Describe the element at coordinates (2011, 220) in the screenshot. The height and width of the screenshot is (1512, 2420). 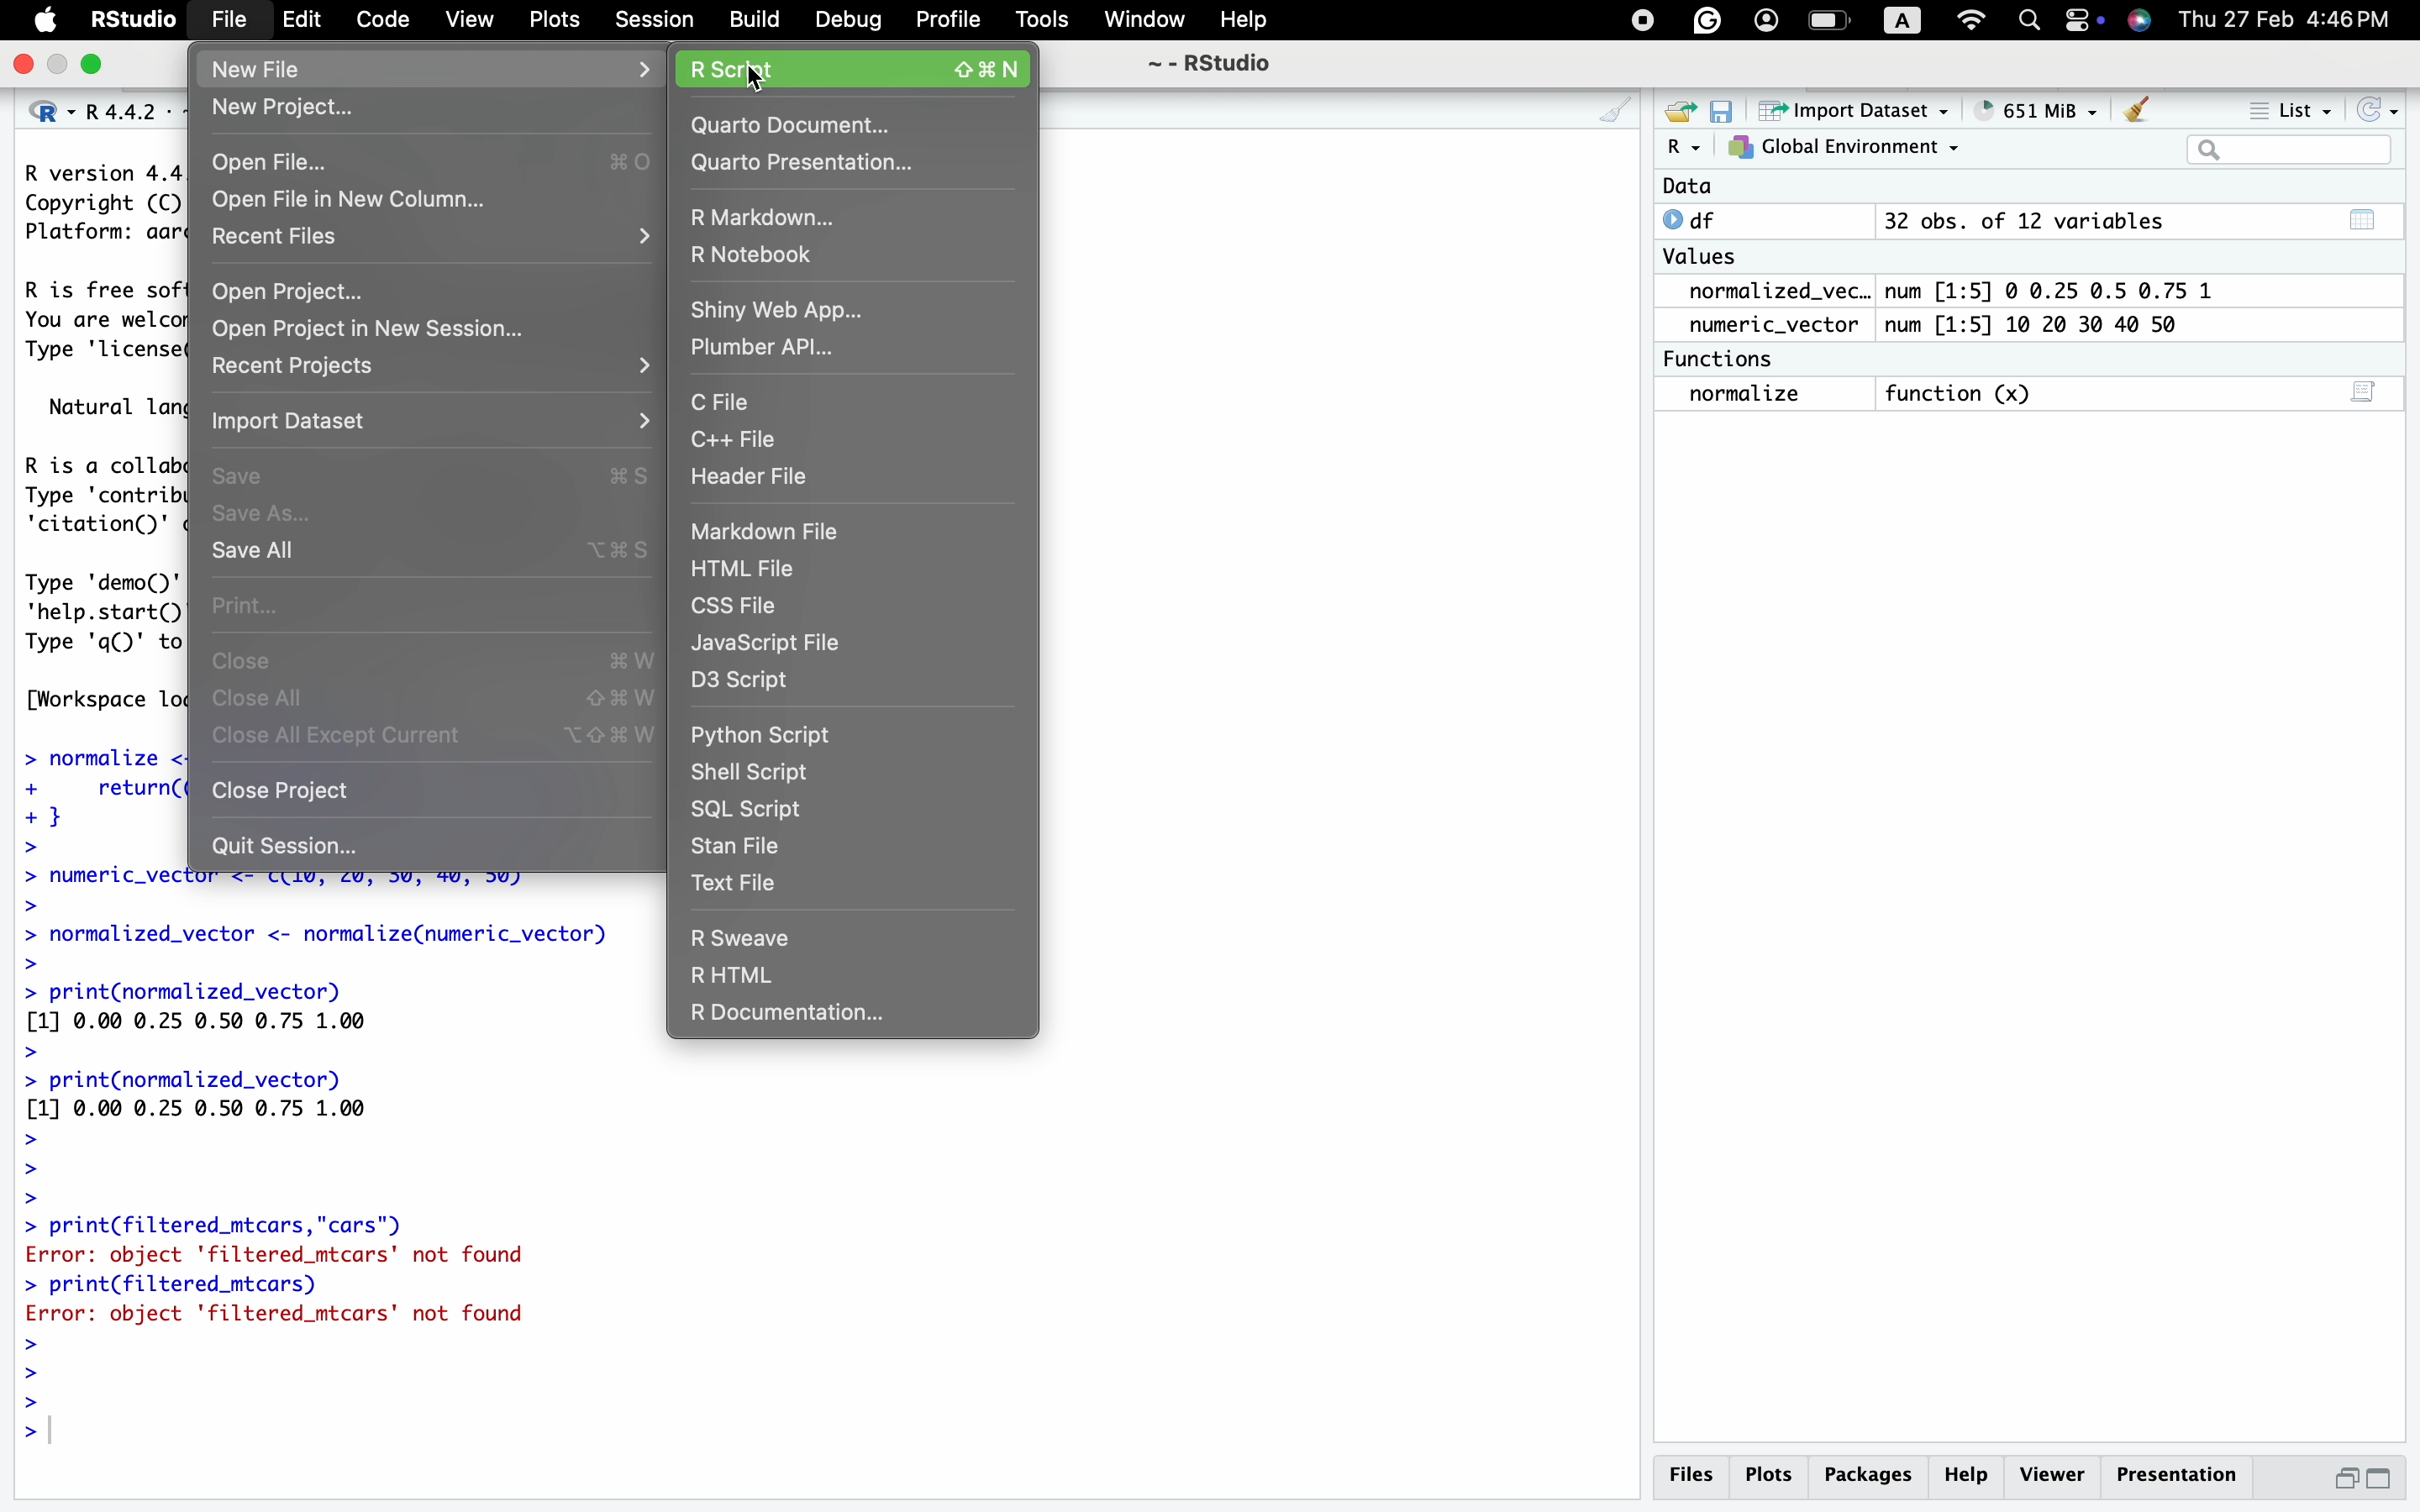
I see `© df 32 obs. of 12 variables` at that location.